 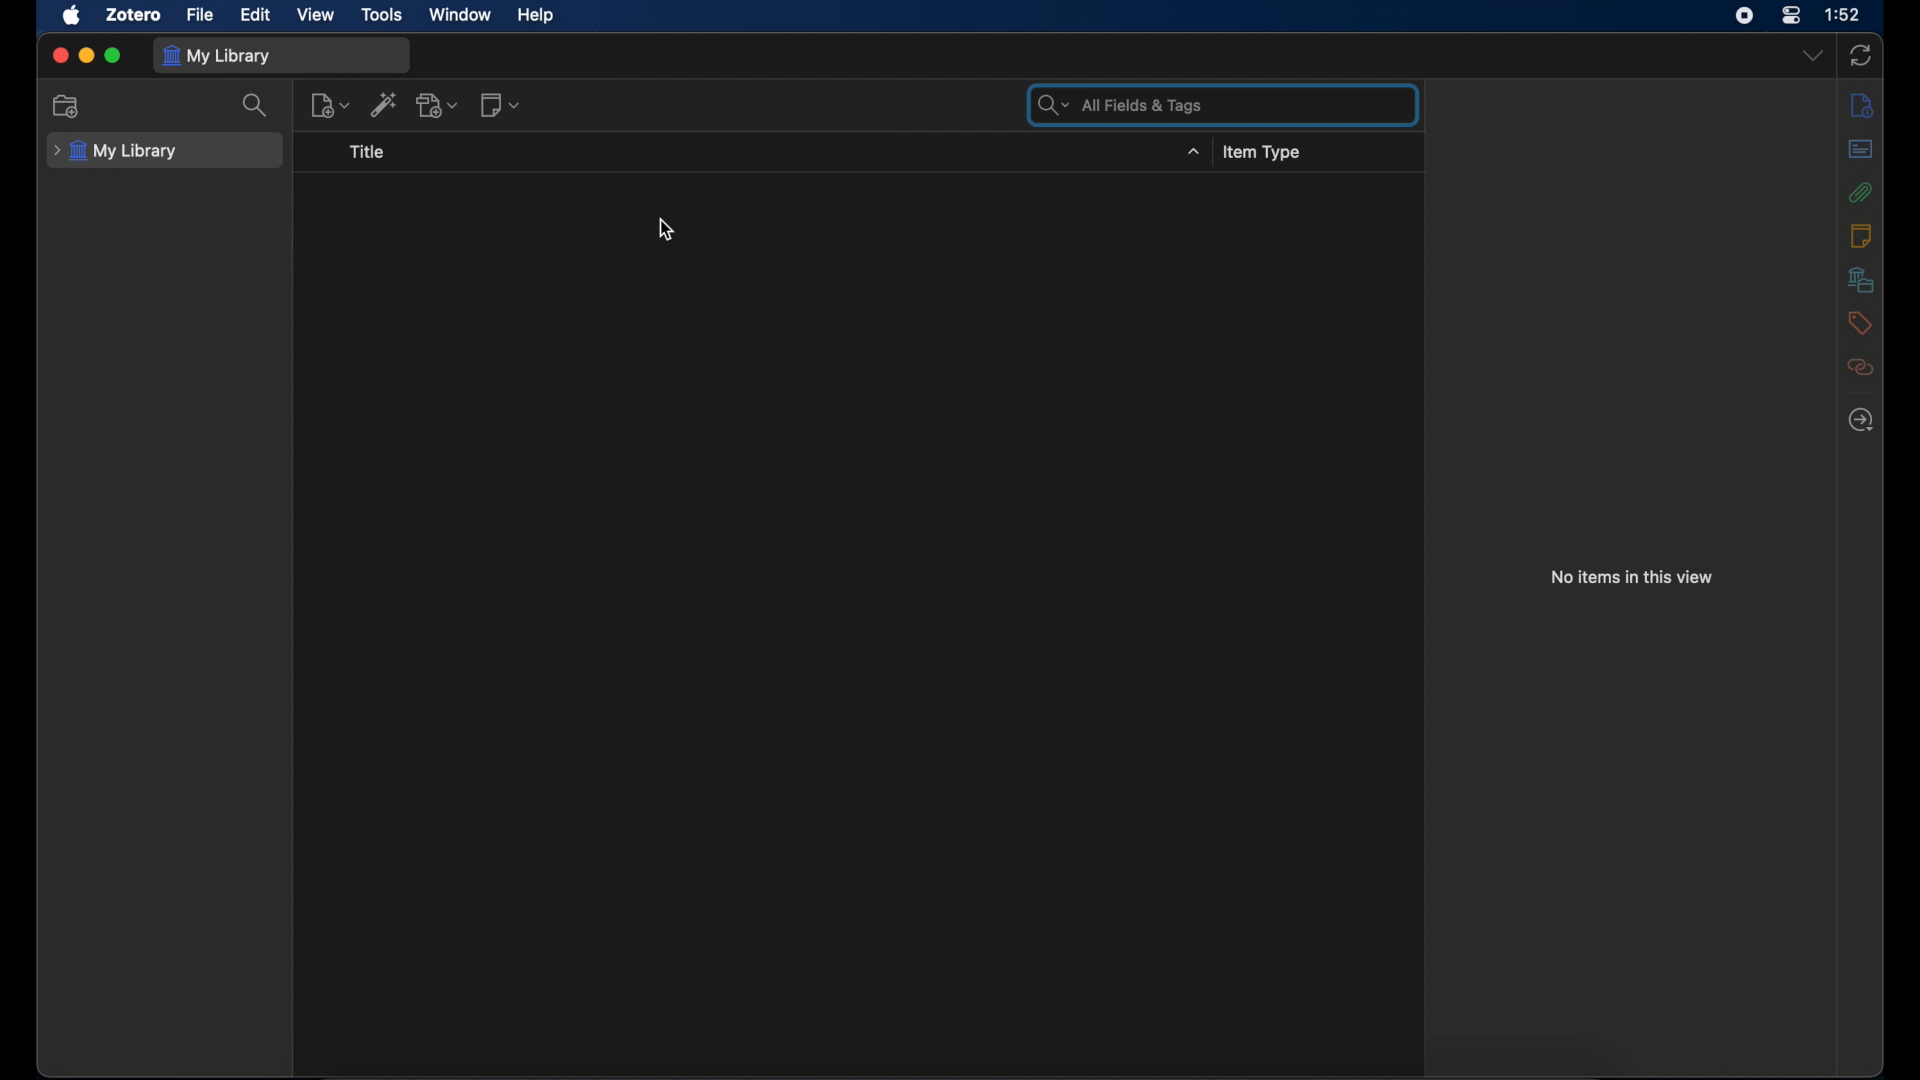 What do you see at coordinates (384, 104) in the screenshot?
I see `add item by identifier` at bounding box center [384, 104].